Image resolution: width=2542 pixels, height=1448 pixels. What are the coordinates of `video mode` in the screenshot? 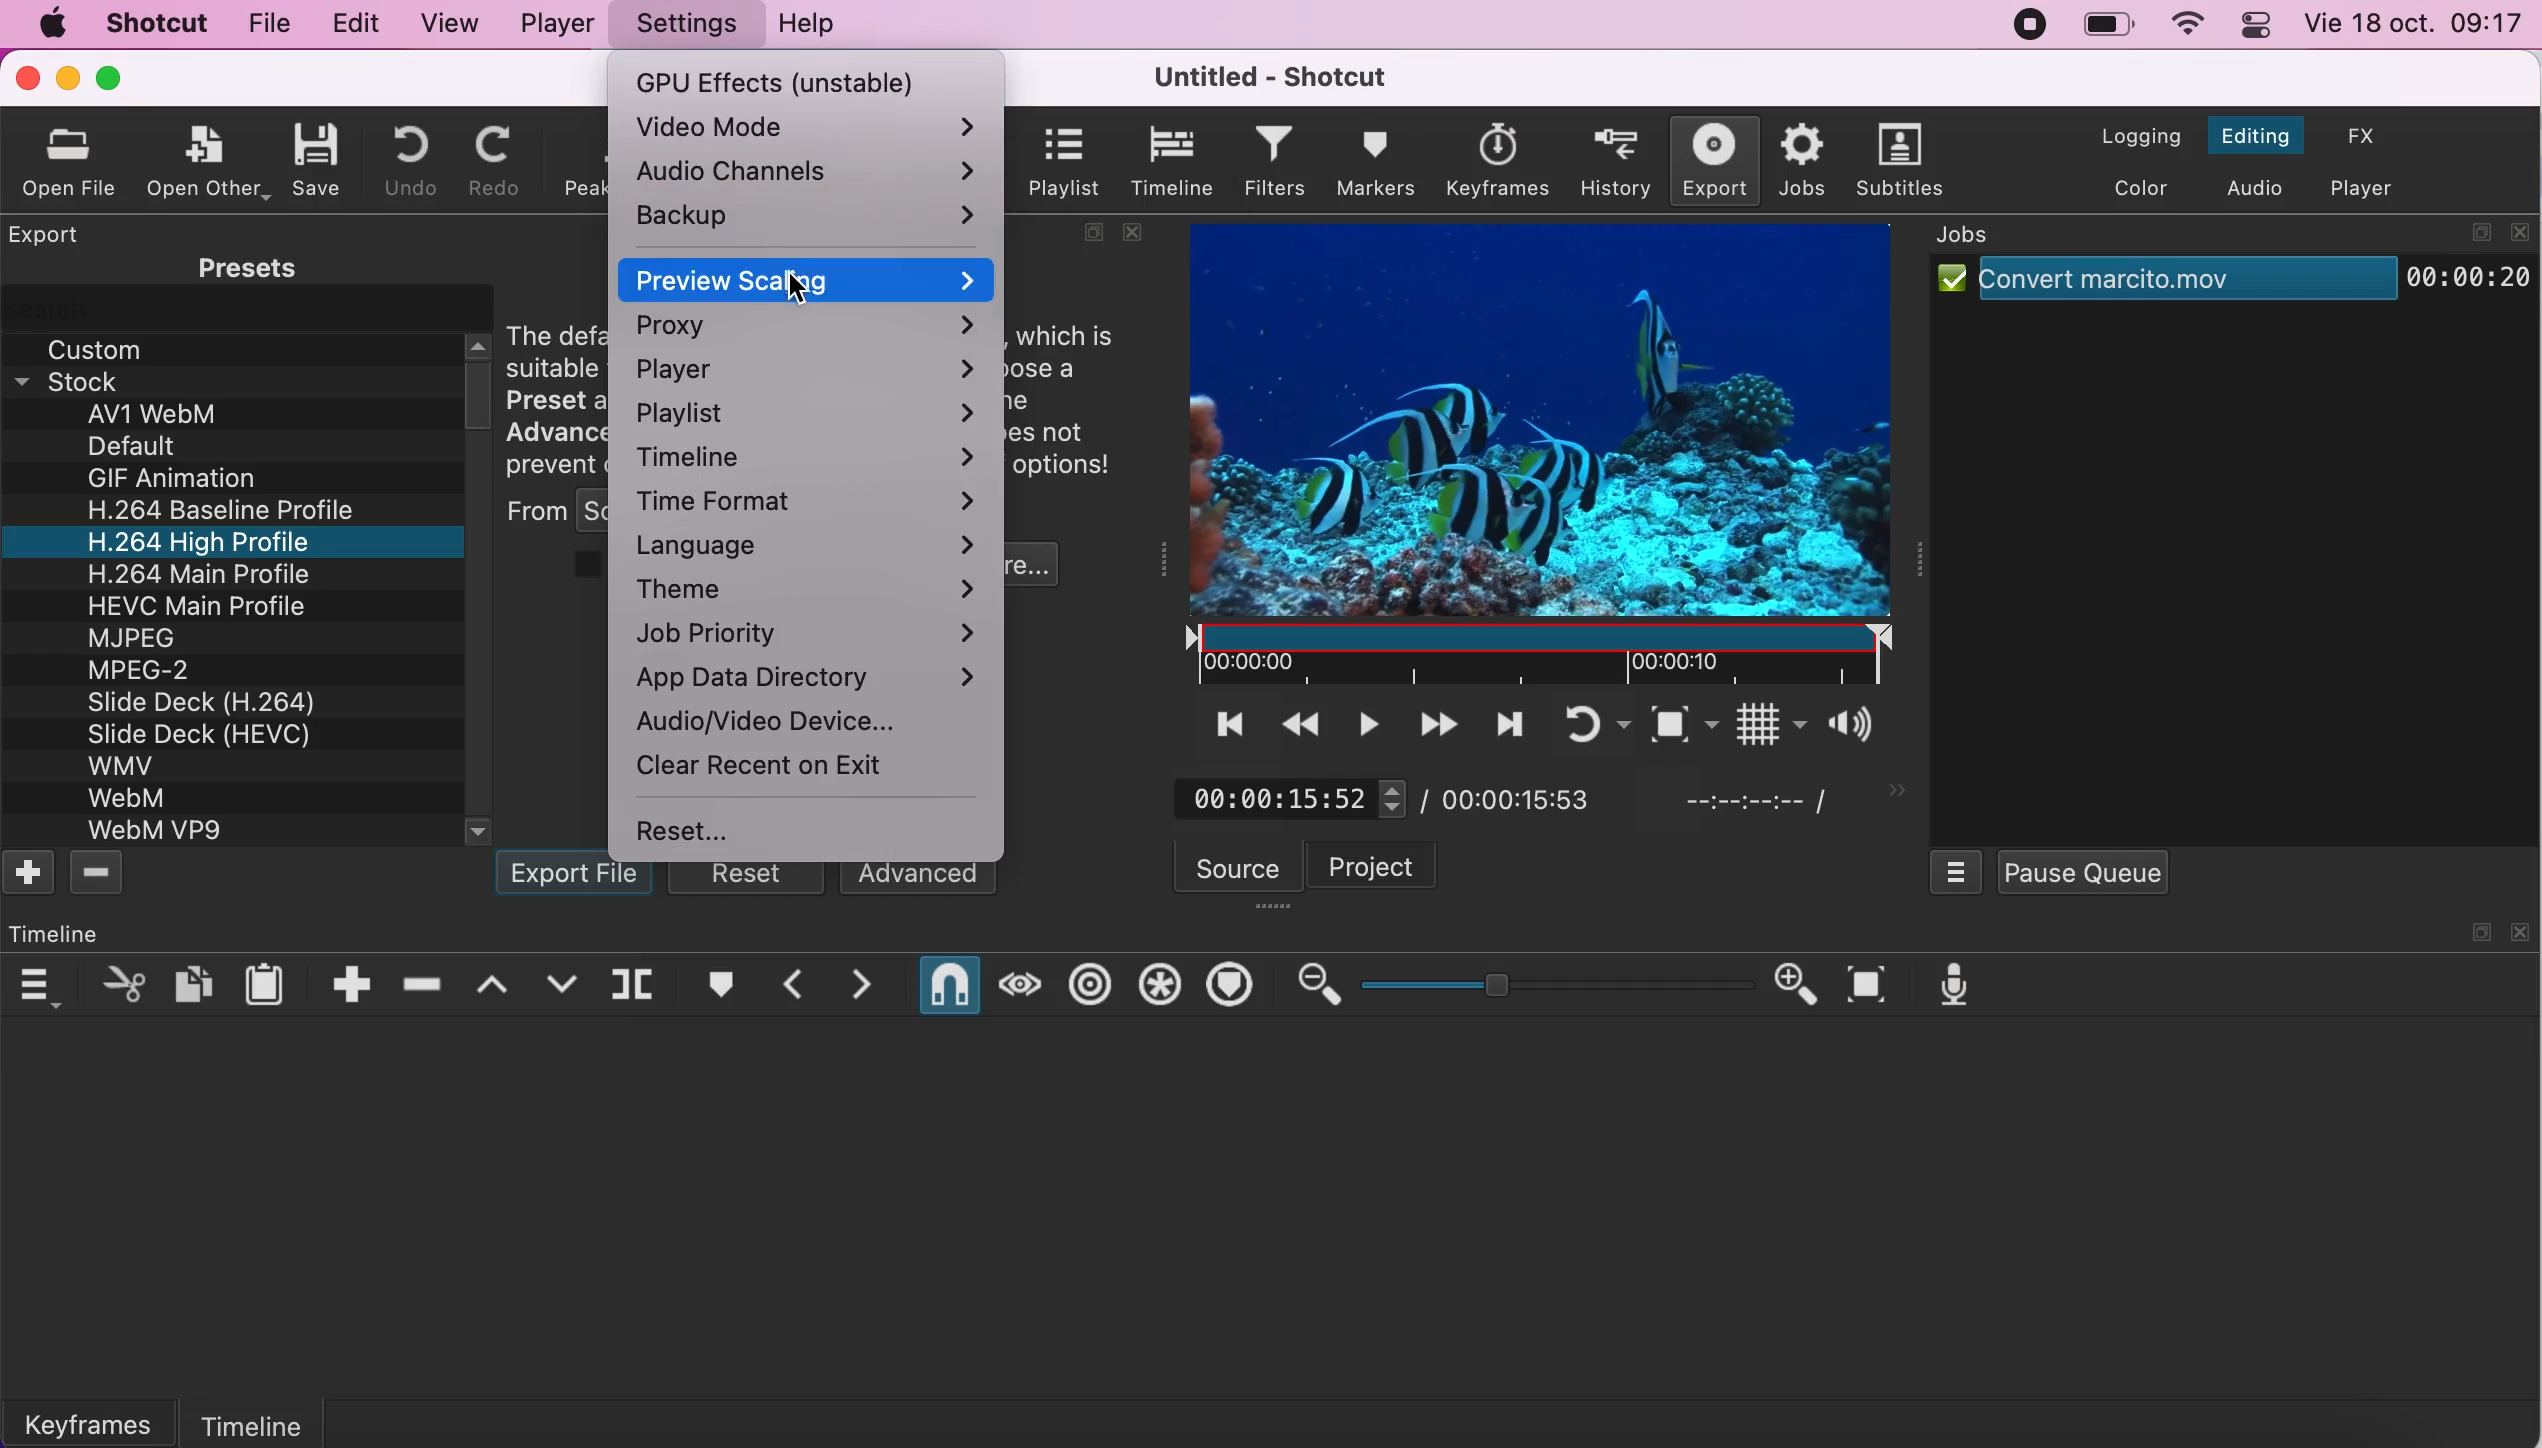 It's located at (805, 128).